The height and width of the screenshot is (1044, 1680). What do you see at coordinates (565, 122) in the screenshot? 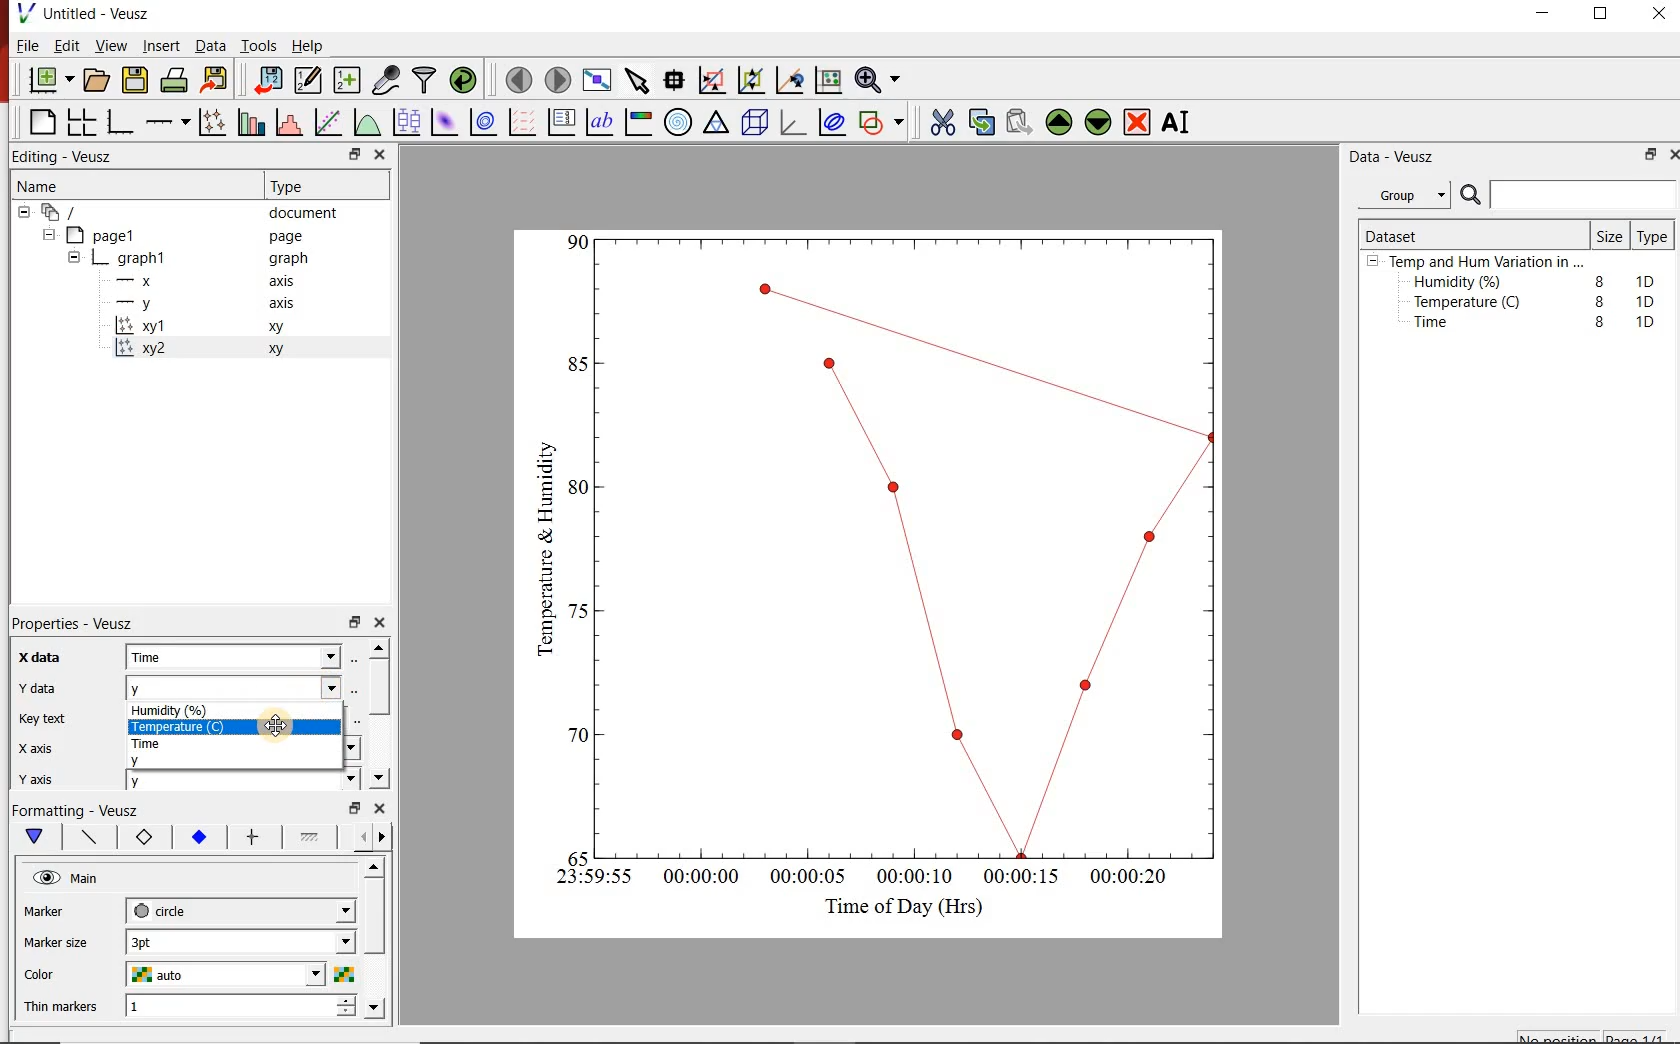
I see `plot key` at bounding box center [565, 122].